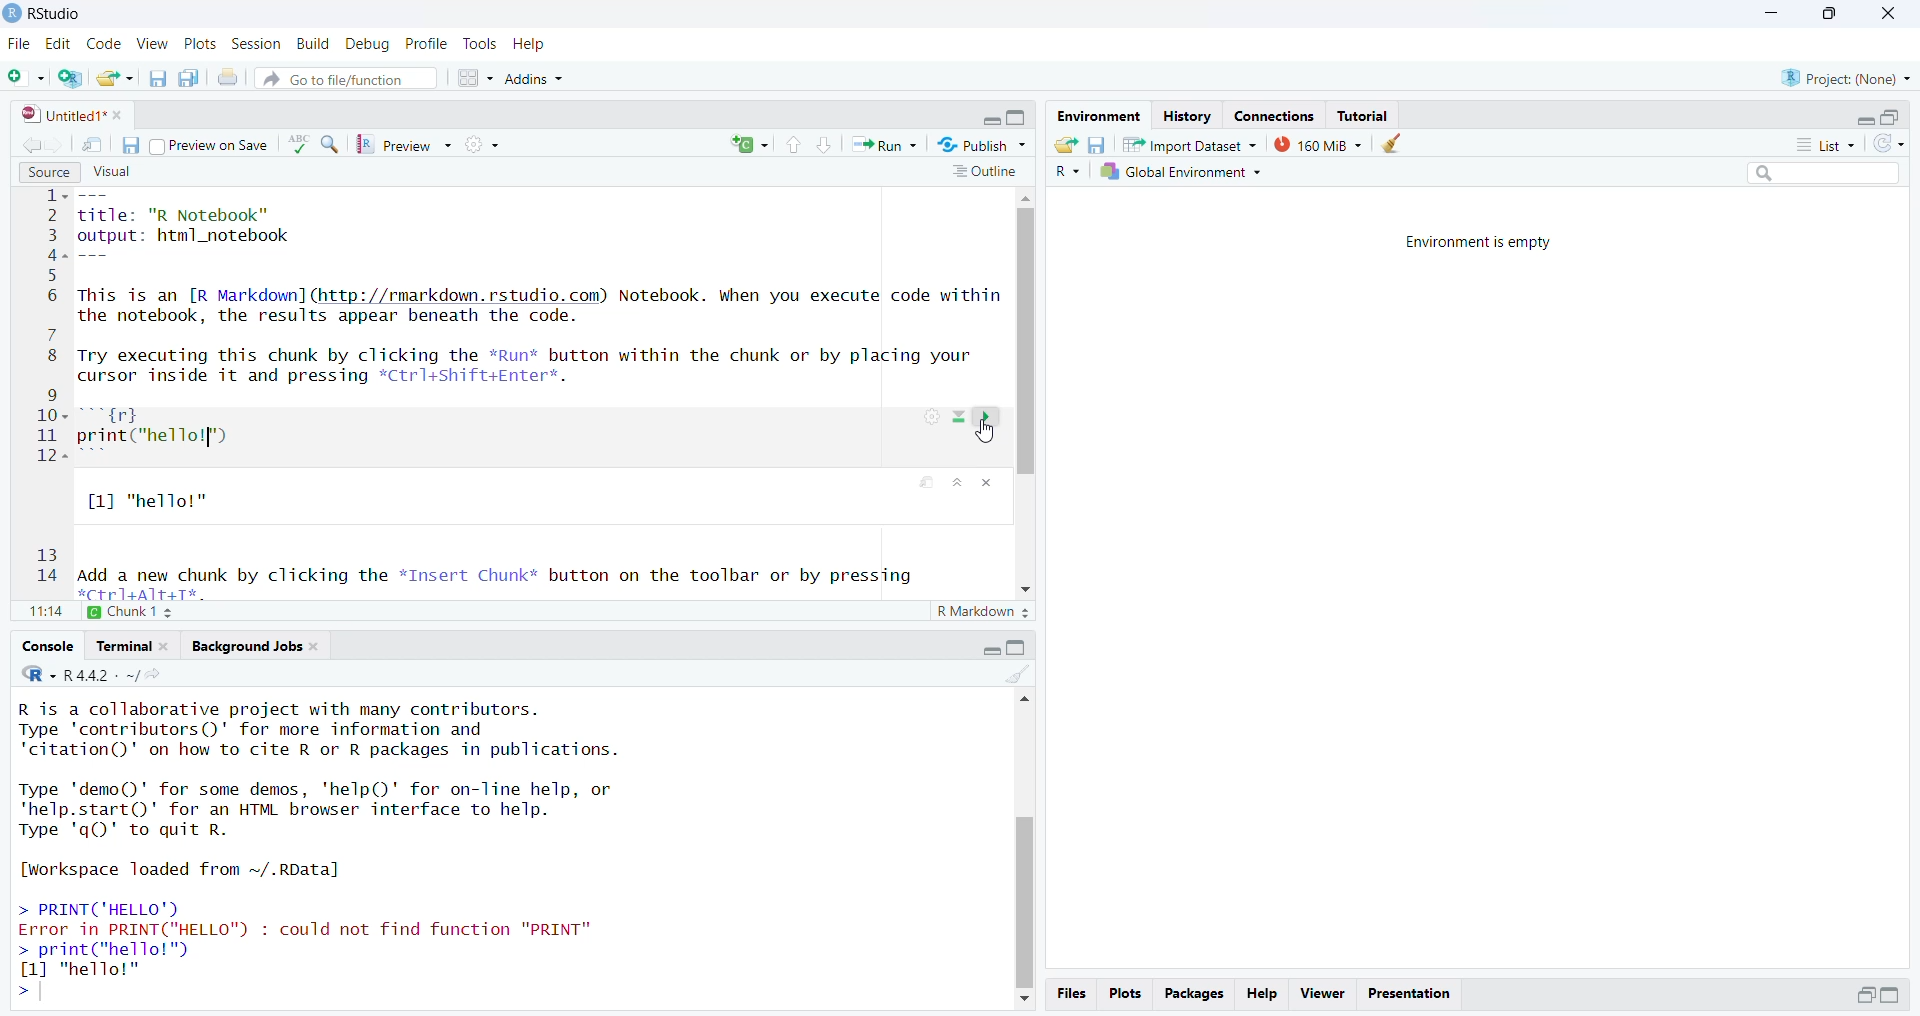  I want to click on connections, so click(1280, 115).